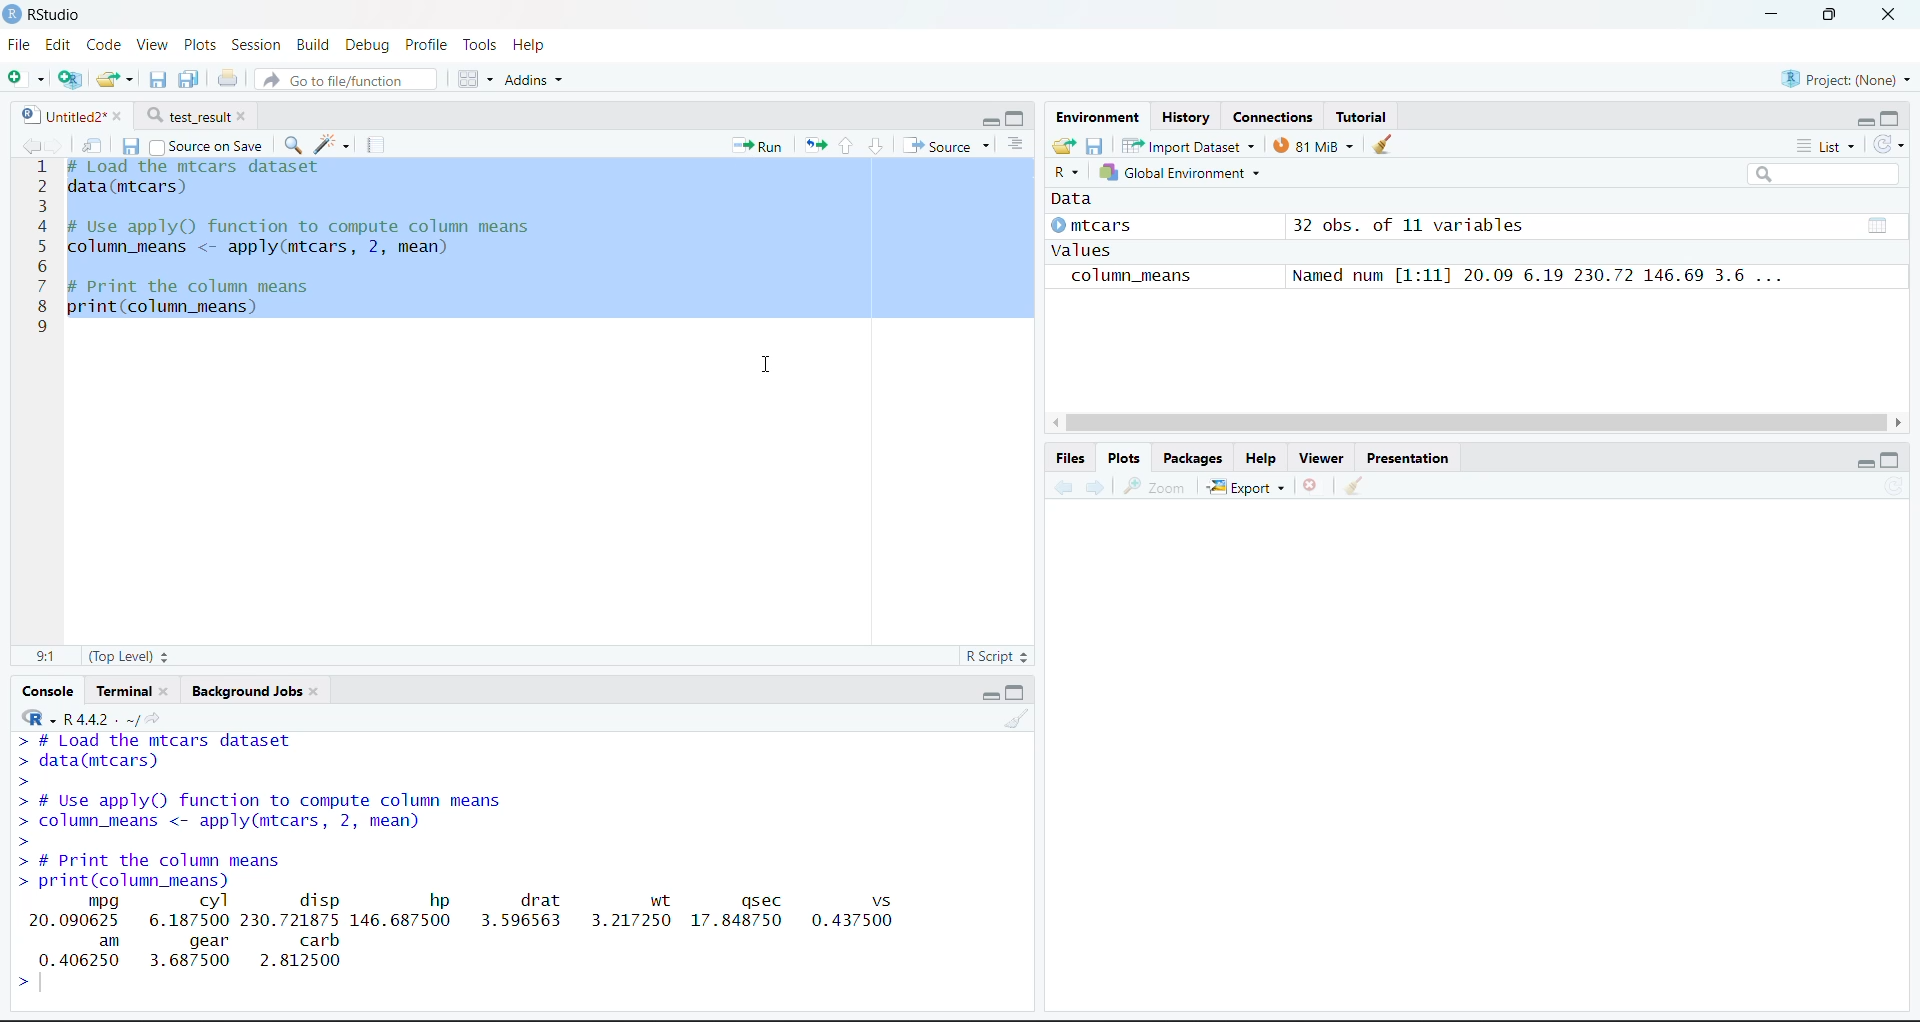 The image size is (1920, 1022). What do you see at coordinates (313, 43) in the screenshot?
I see `Build` at bounding box center [313, 43].